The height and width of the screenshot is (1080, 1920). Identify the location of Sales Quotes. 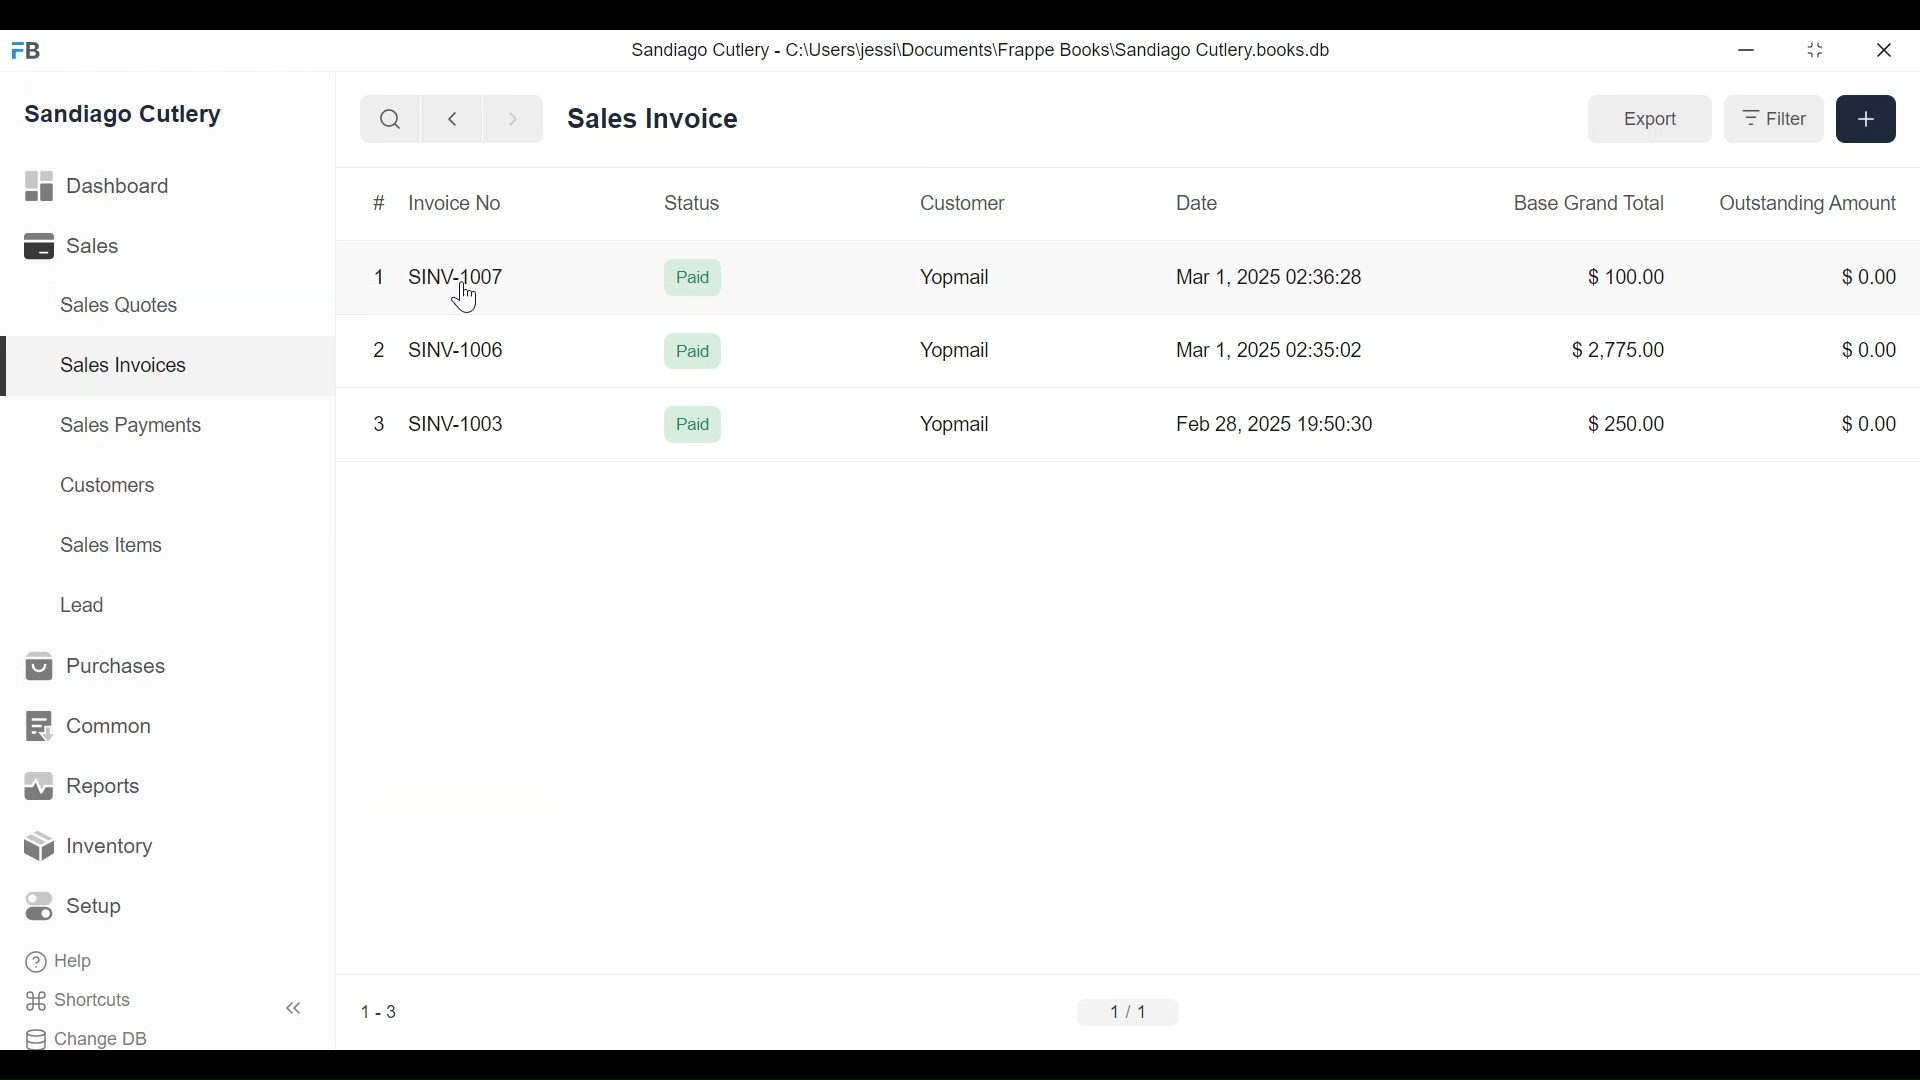
(122, 305).